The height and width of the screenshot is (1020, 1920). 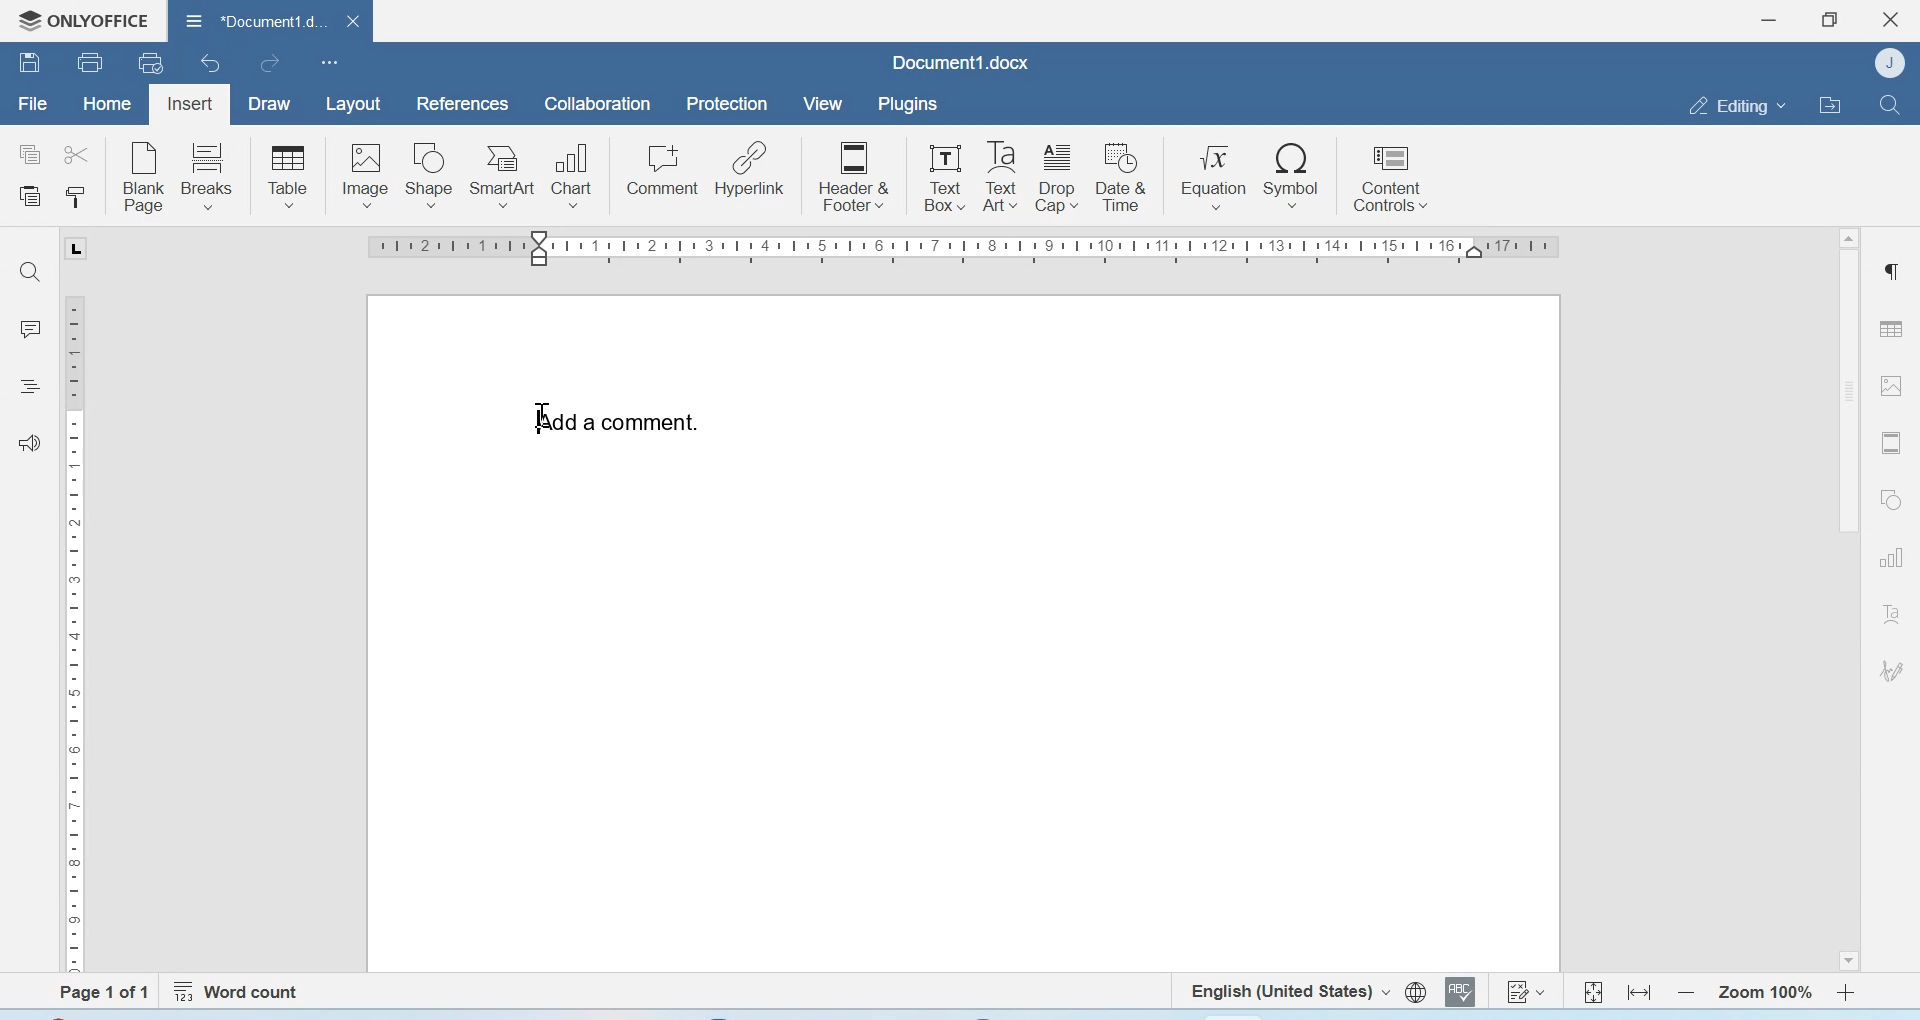 I want to click on Spell checking, so click(x=1460, y=991).